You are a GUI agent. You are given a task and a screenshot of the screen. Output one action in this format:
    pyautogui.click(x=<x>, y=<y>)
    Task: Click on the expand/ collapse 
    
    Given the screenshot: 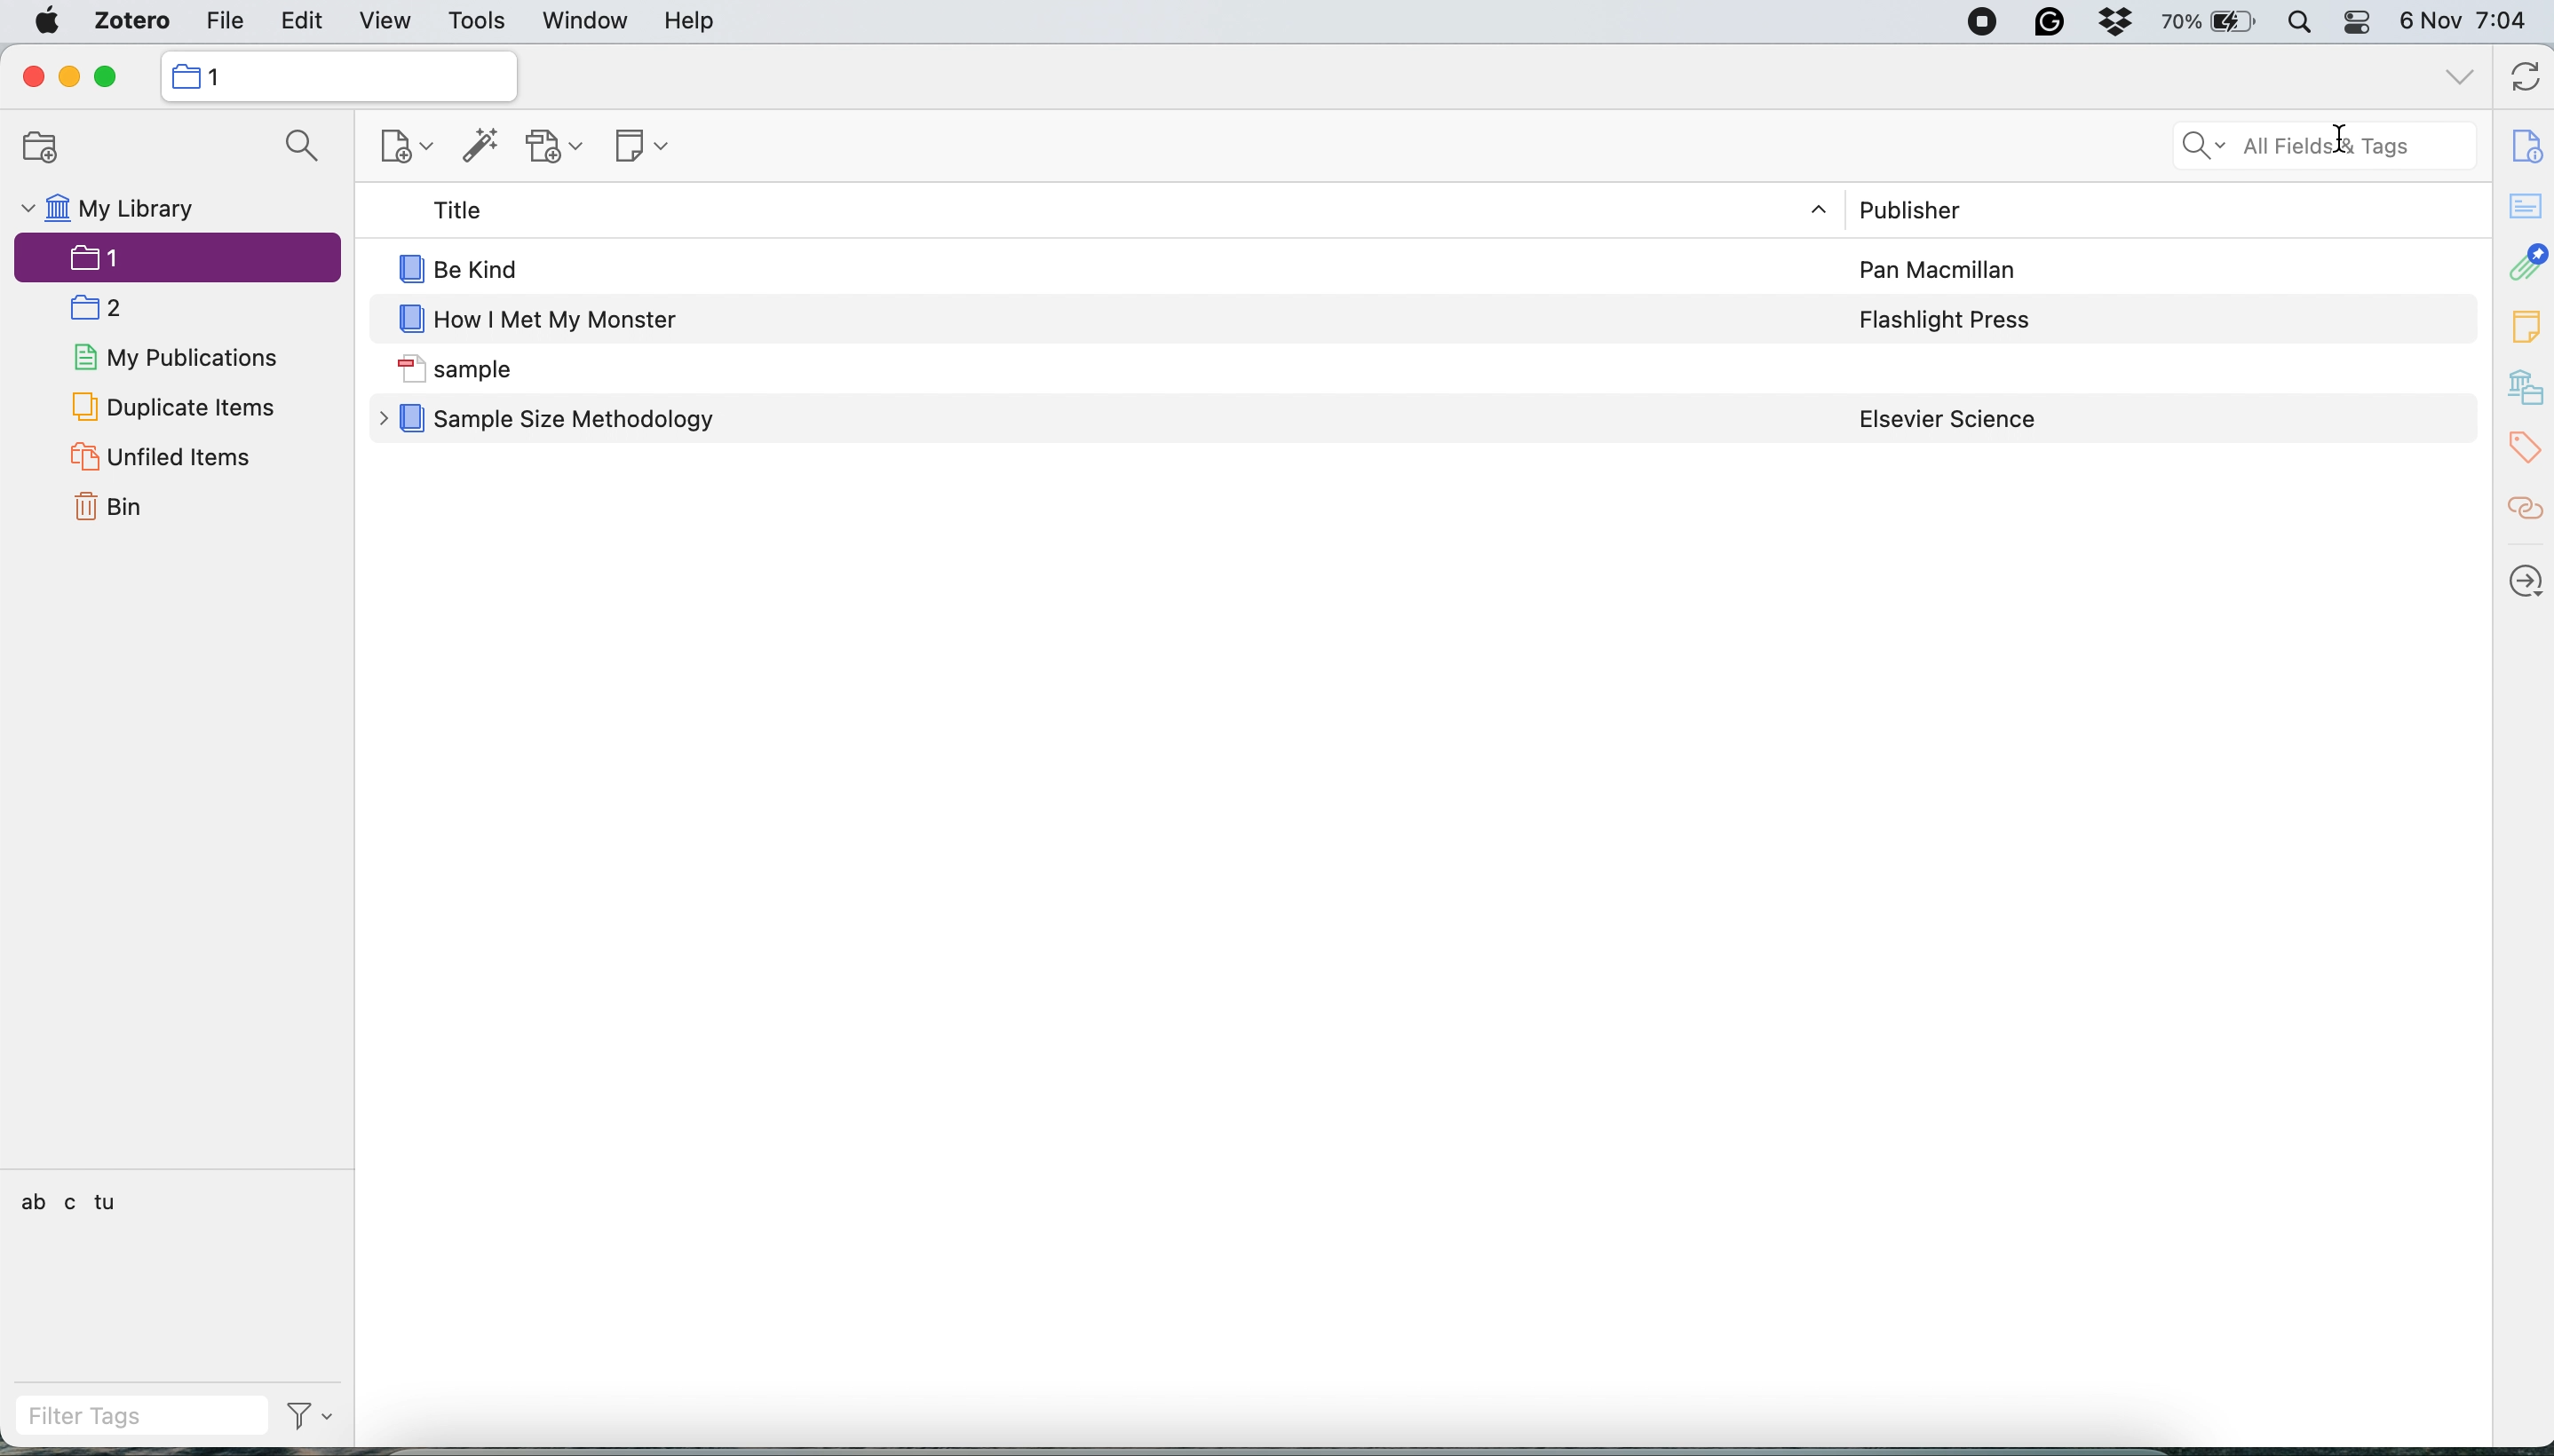 What is the action you would take?
    pyautogui.click(x=1822, y=210)
    